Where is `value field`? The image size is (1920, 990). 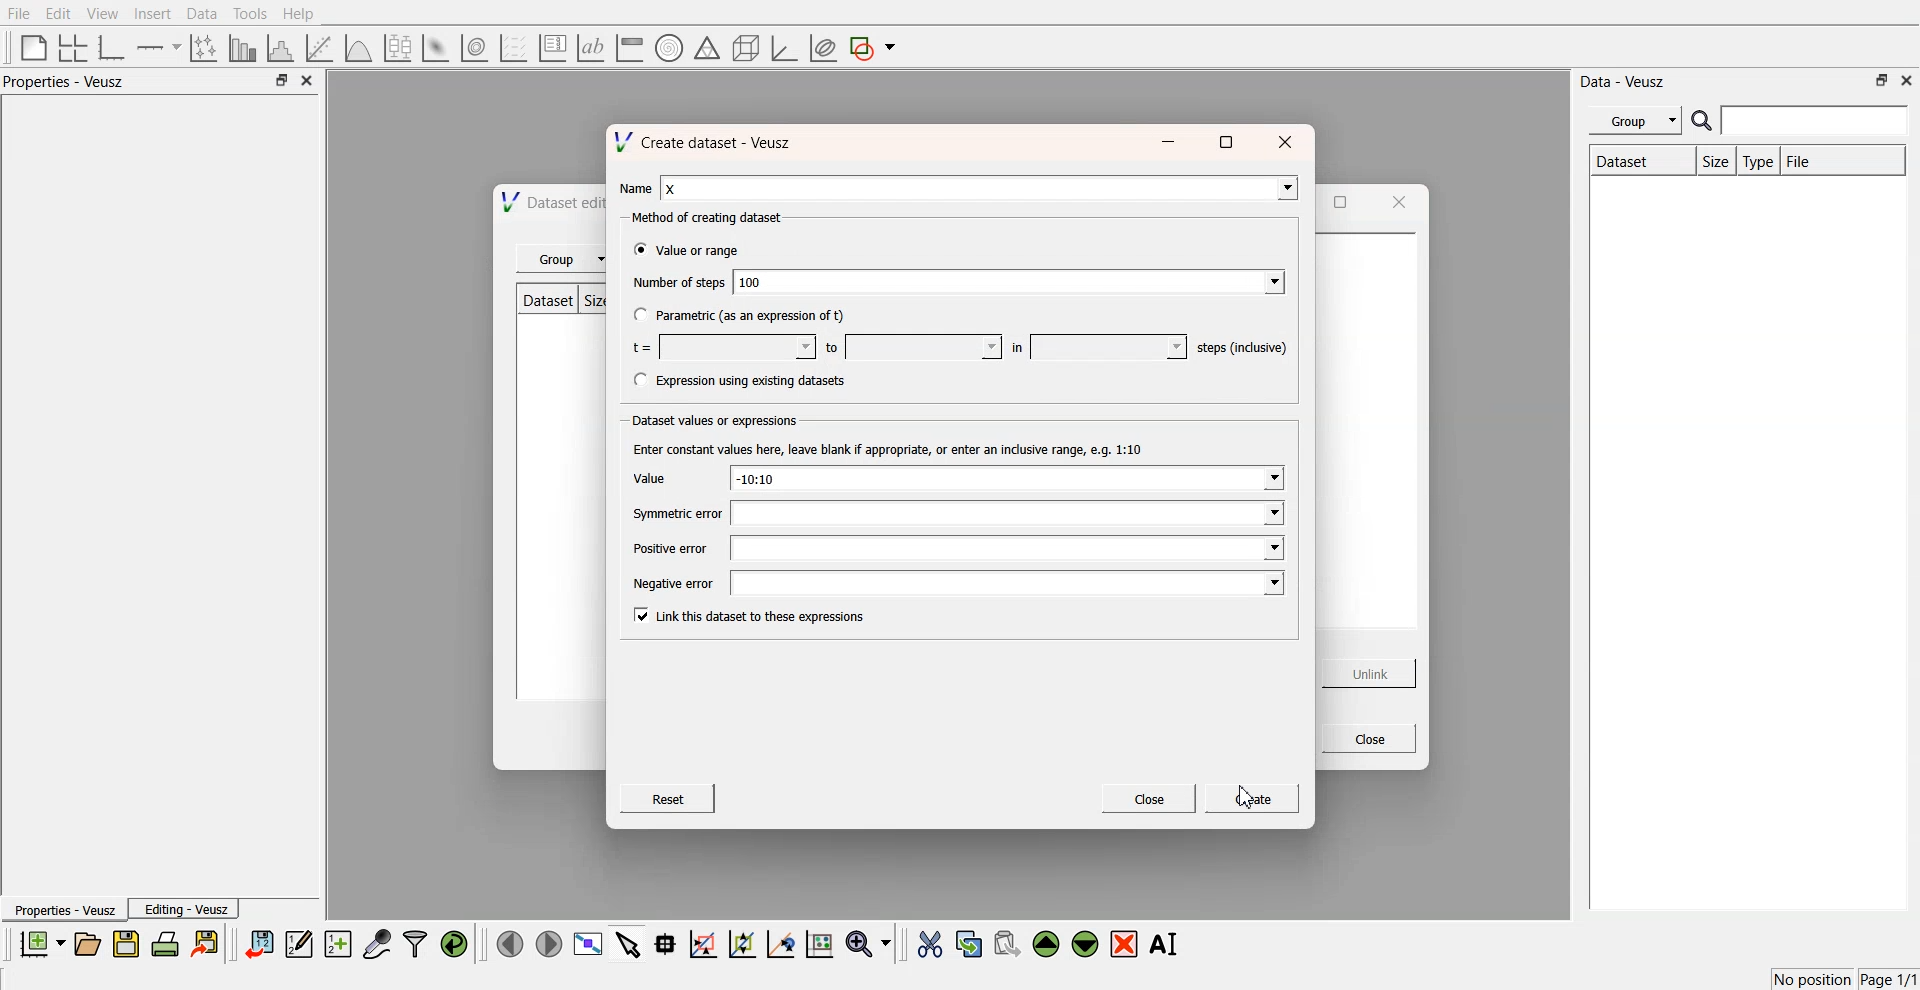 value field is located at coordinates (1109, 345).